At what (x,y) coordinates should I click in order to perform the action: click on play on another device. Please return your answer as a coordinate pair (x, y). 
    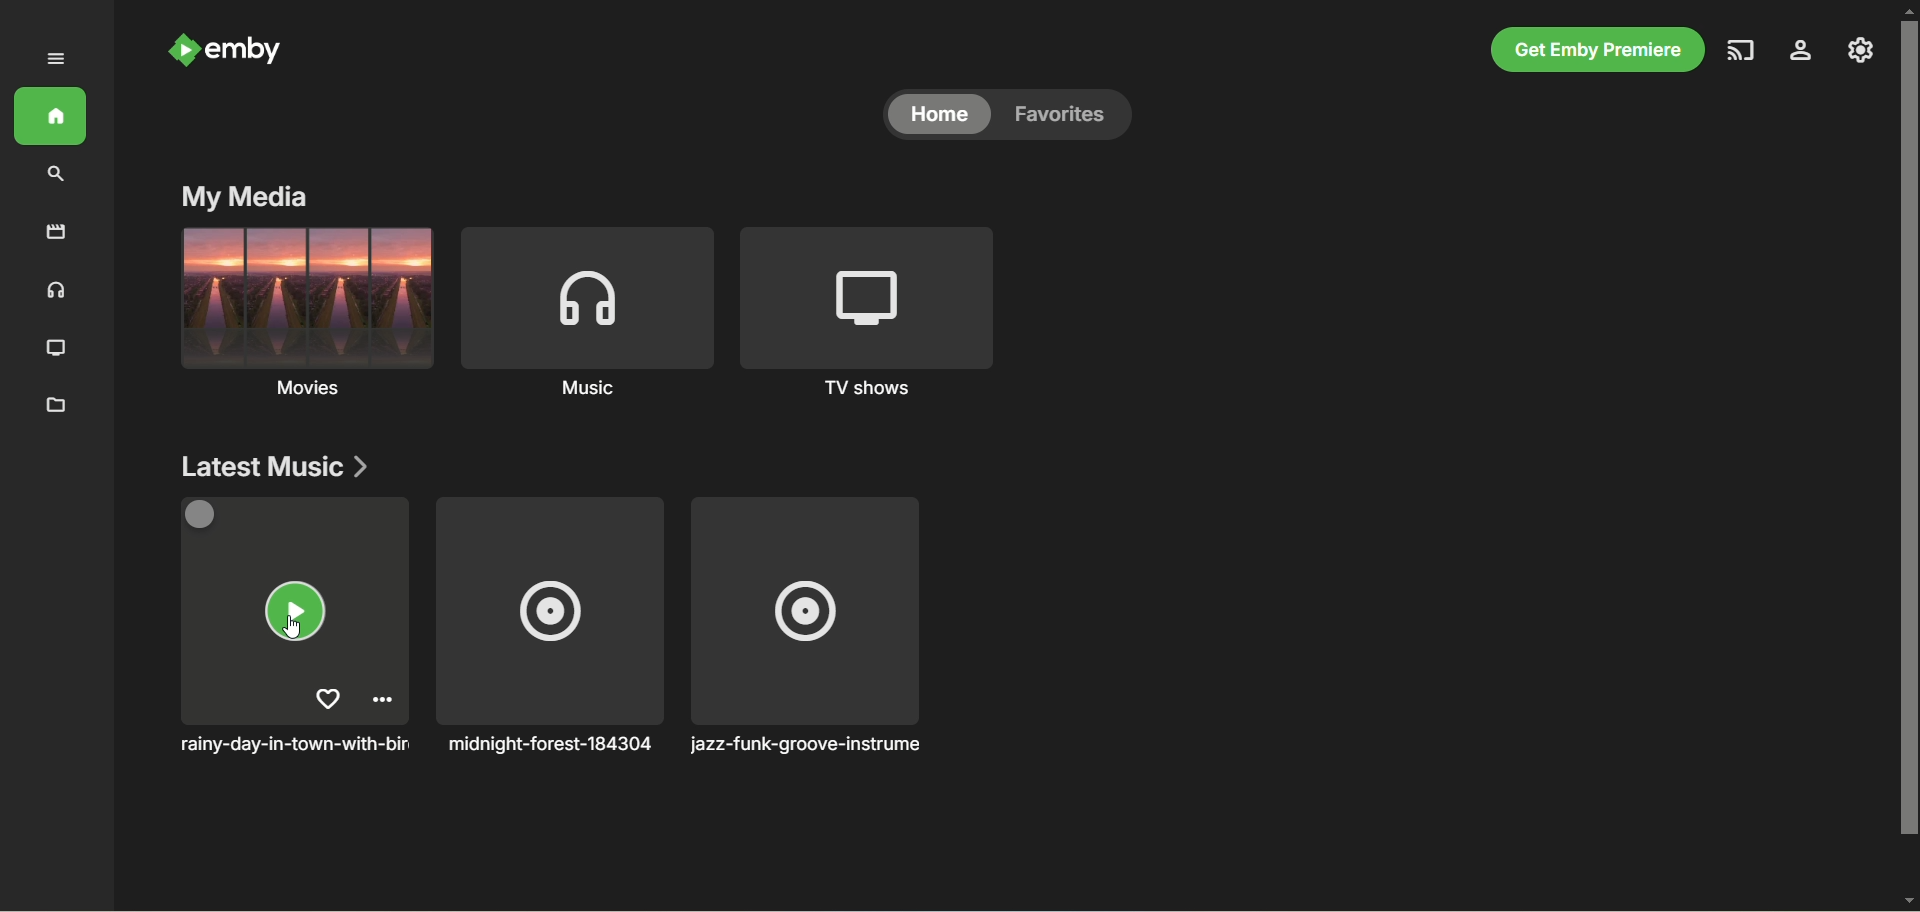
    Looking at the image, I should click on (1744, 51).